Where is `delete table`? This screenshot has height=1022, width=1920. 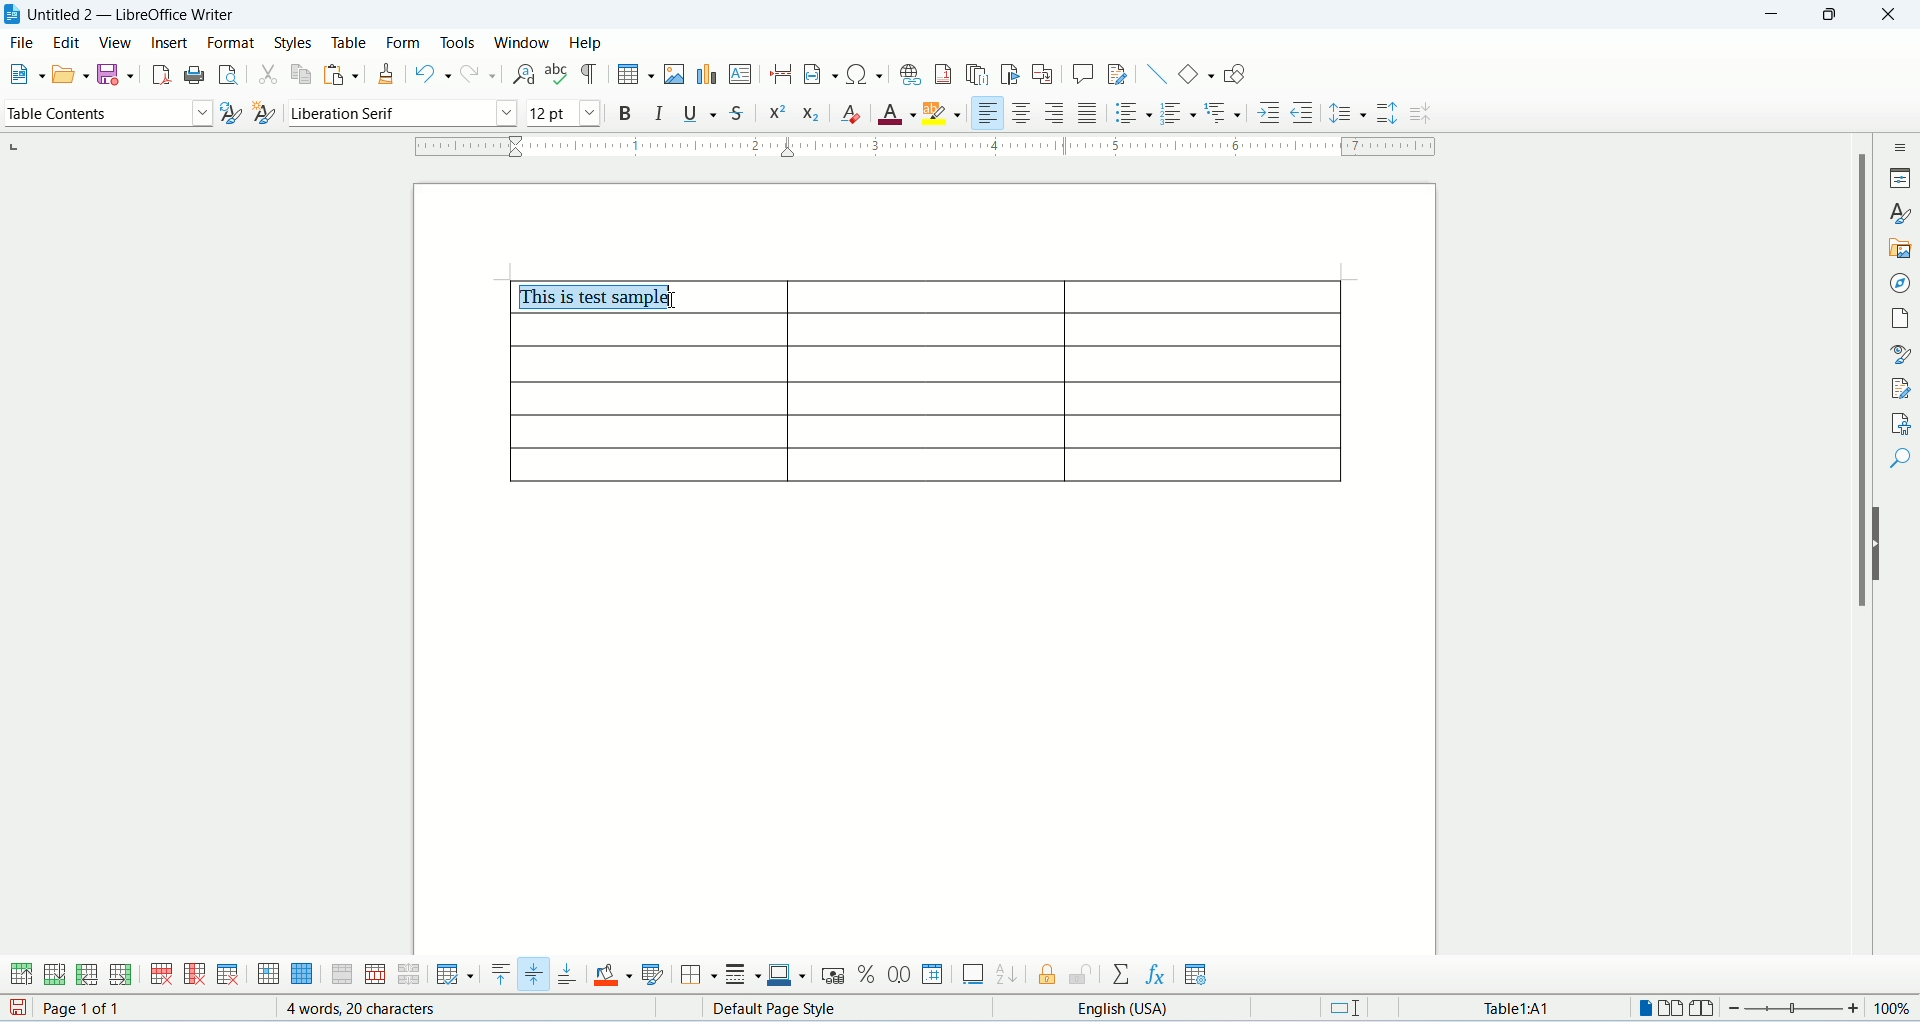 delete table is located at coordinates (229, 973).